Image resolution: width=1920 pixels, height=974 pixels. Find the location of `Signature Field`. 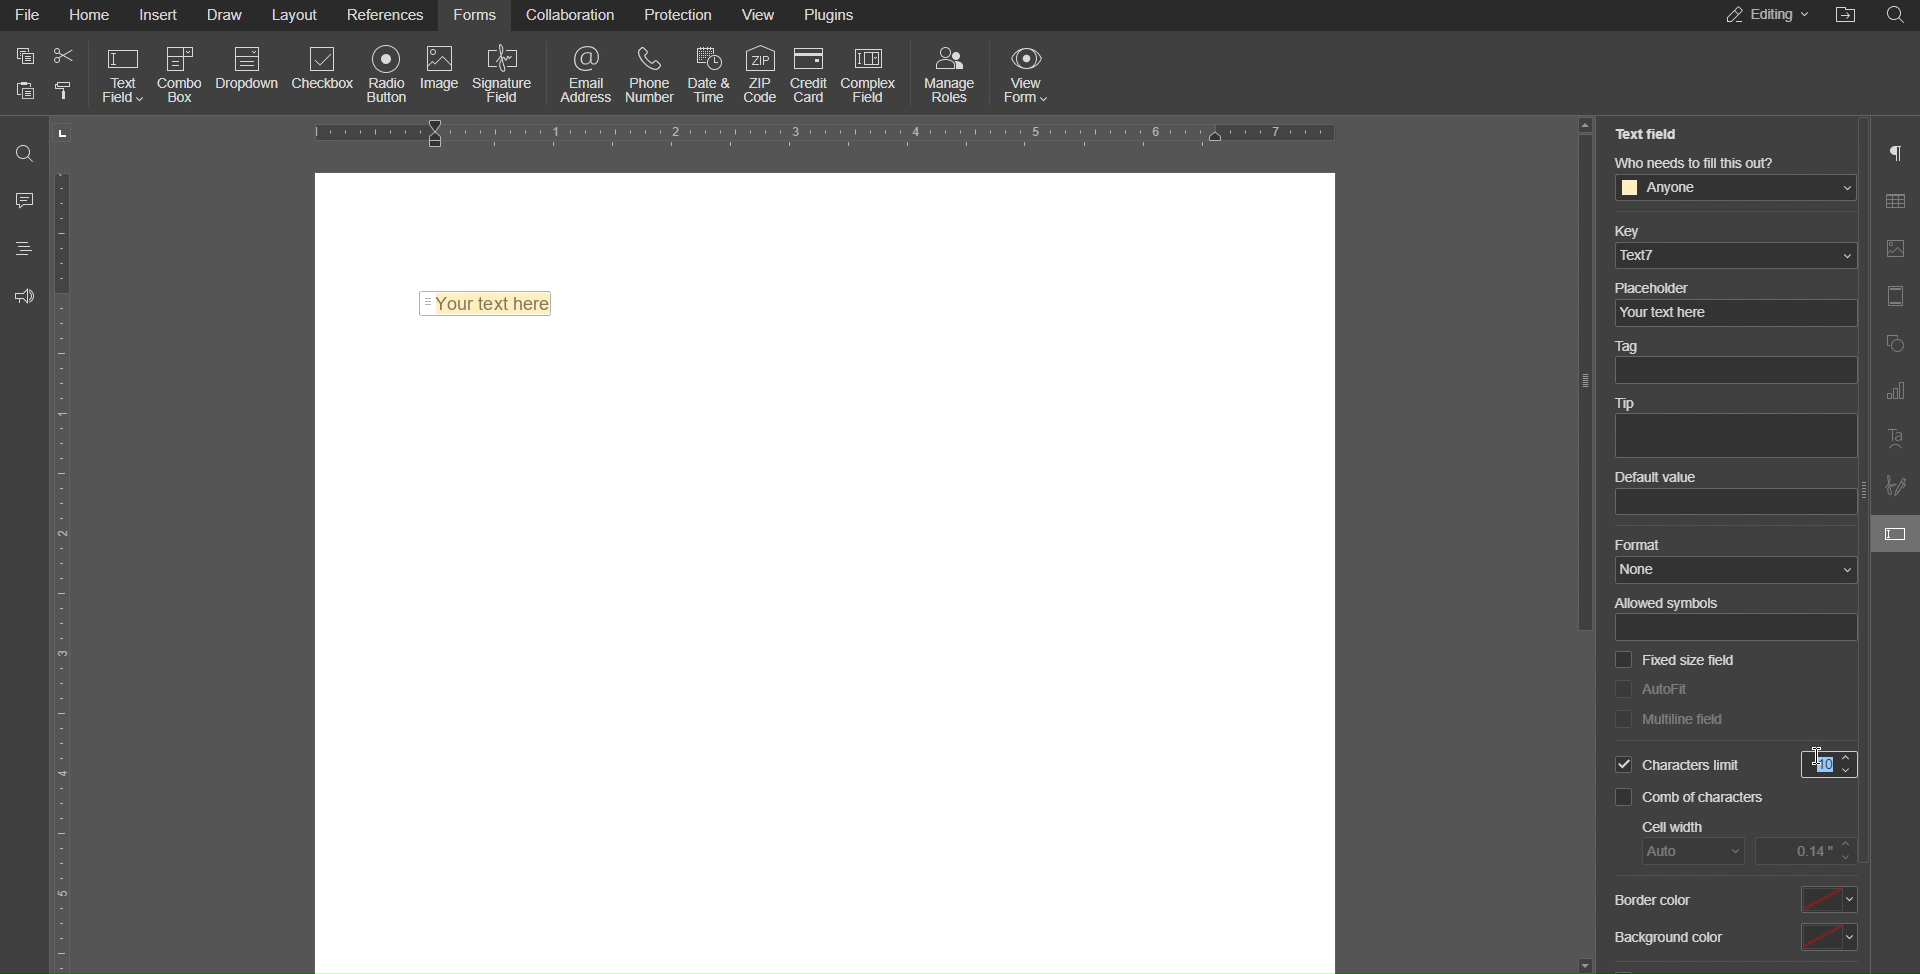

Signature Field is located at coordinates (509, 72).